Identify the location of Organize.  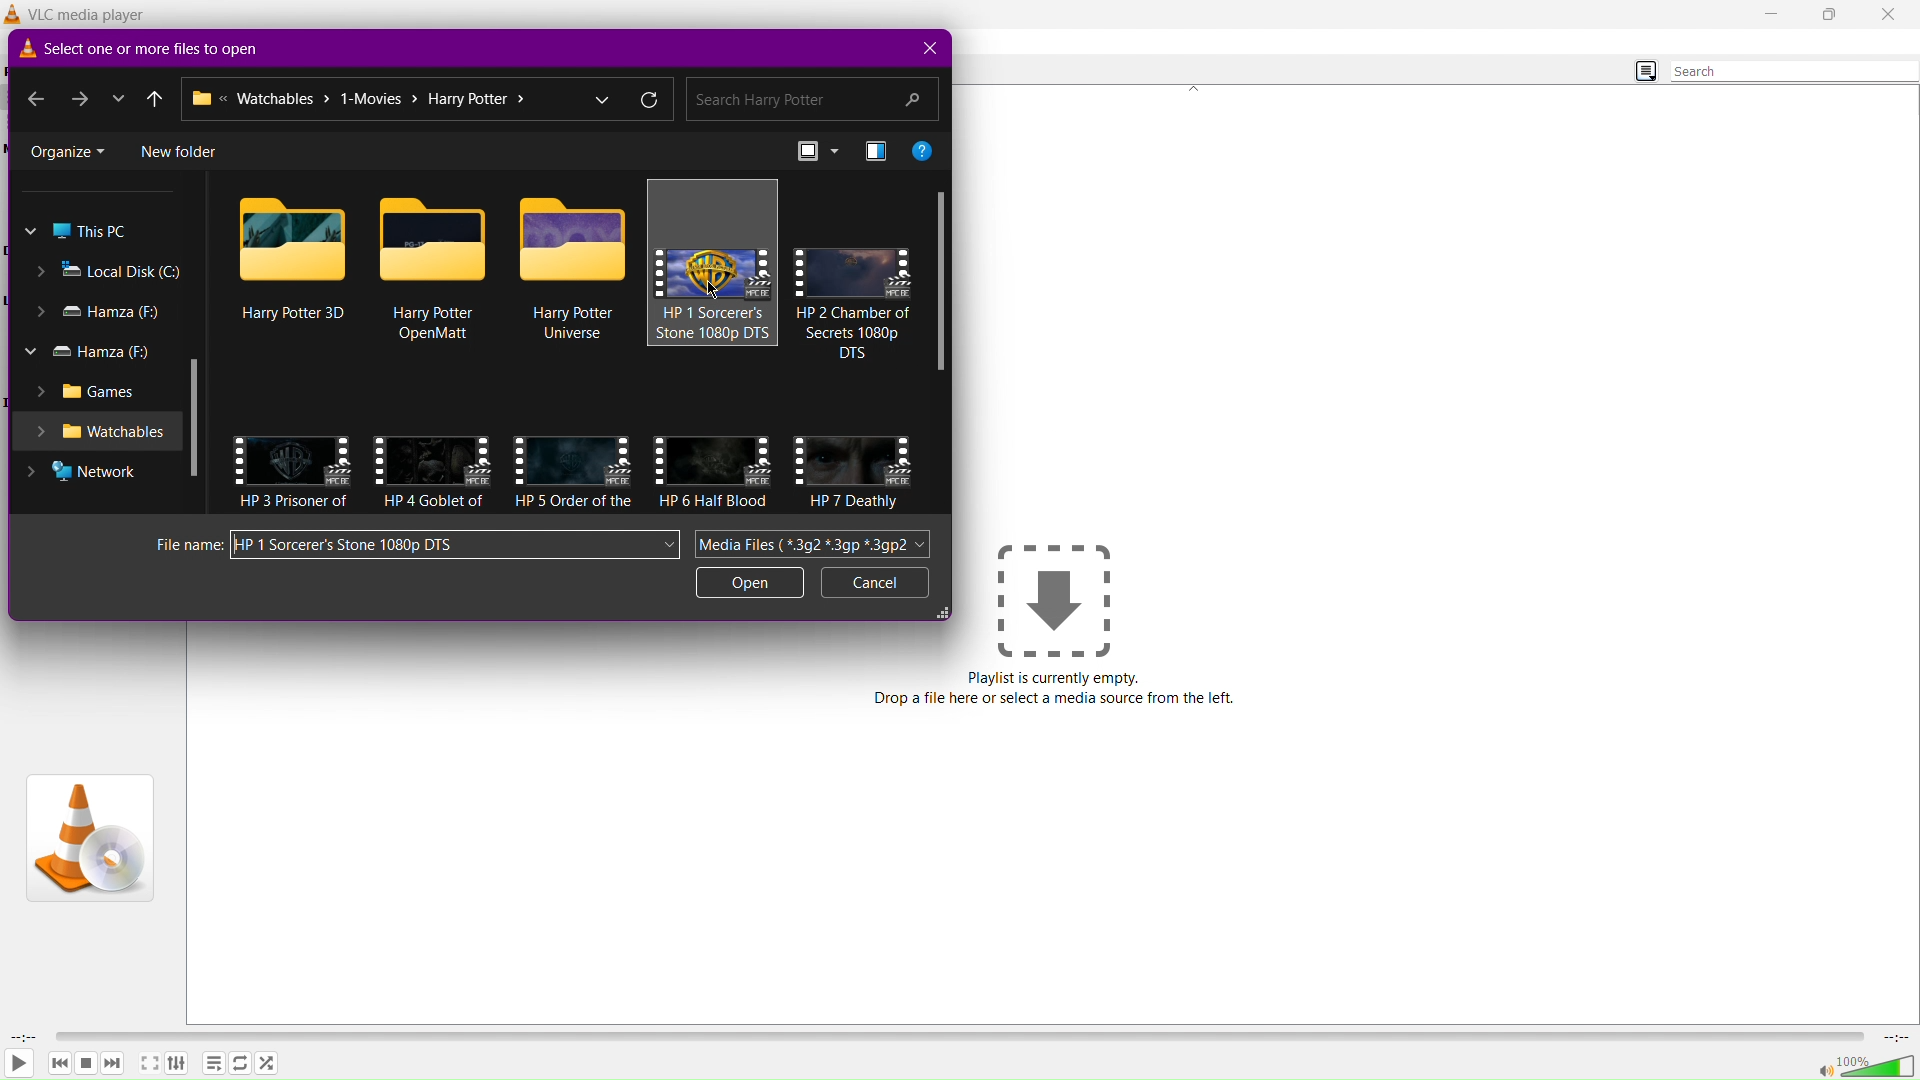
(68, 150).